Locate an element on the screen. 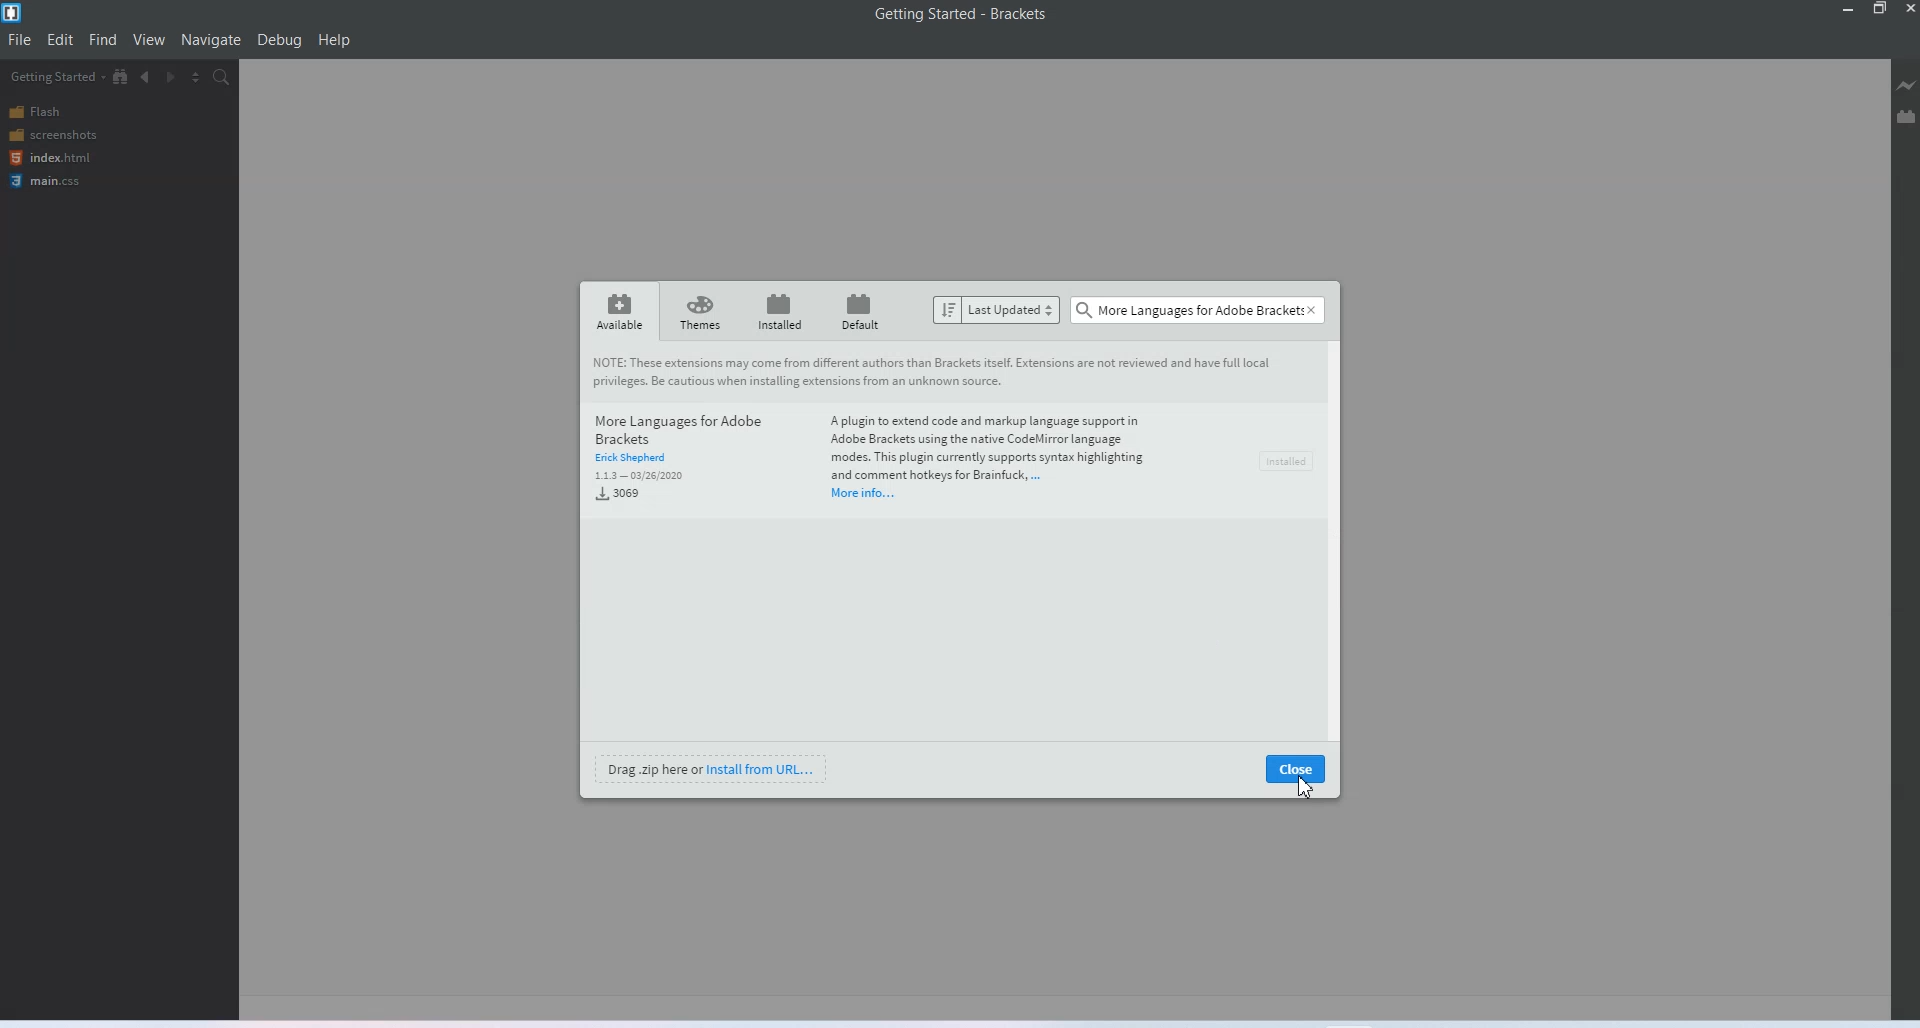 This screenshot has height=1028, width=1920. Maximise is located at coordinates (1880, 9).